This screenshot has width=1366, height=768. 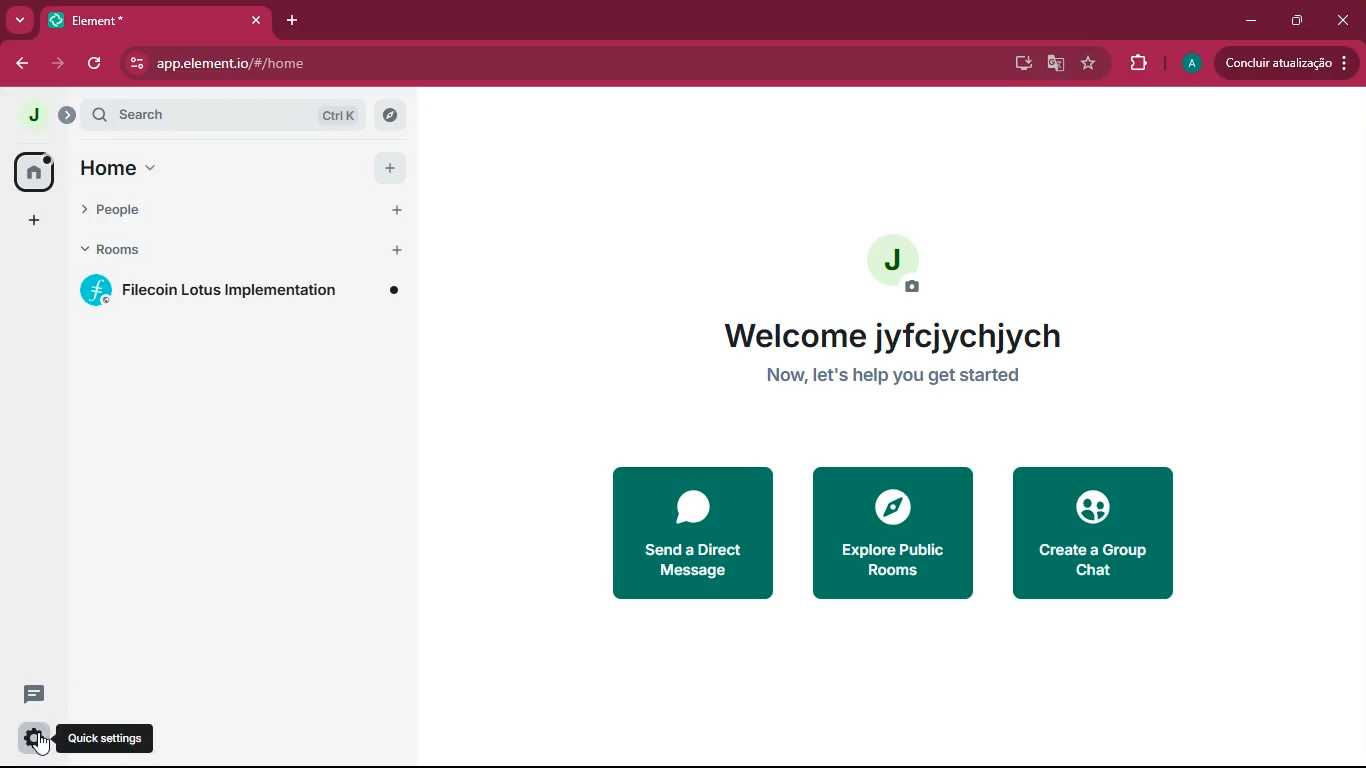 What do you see at coordinates (33, 115) in the screenshot?
I see `profile picture` at bounding box center [33, 115].